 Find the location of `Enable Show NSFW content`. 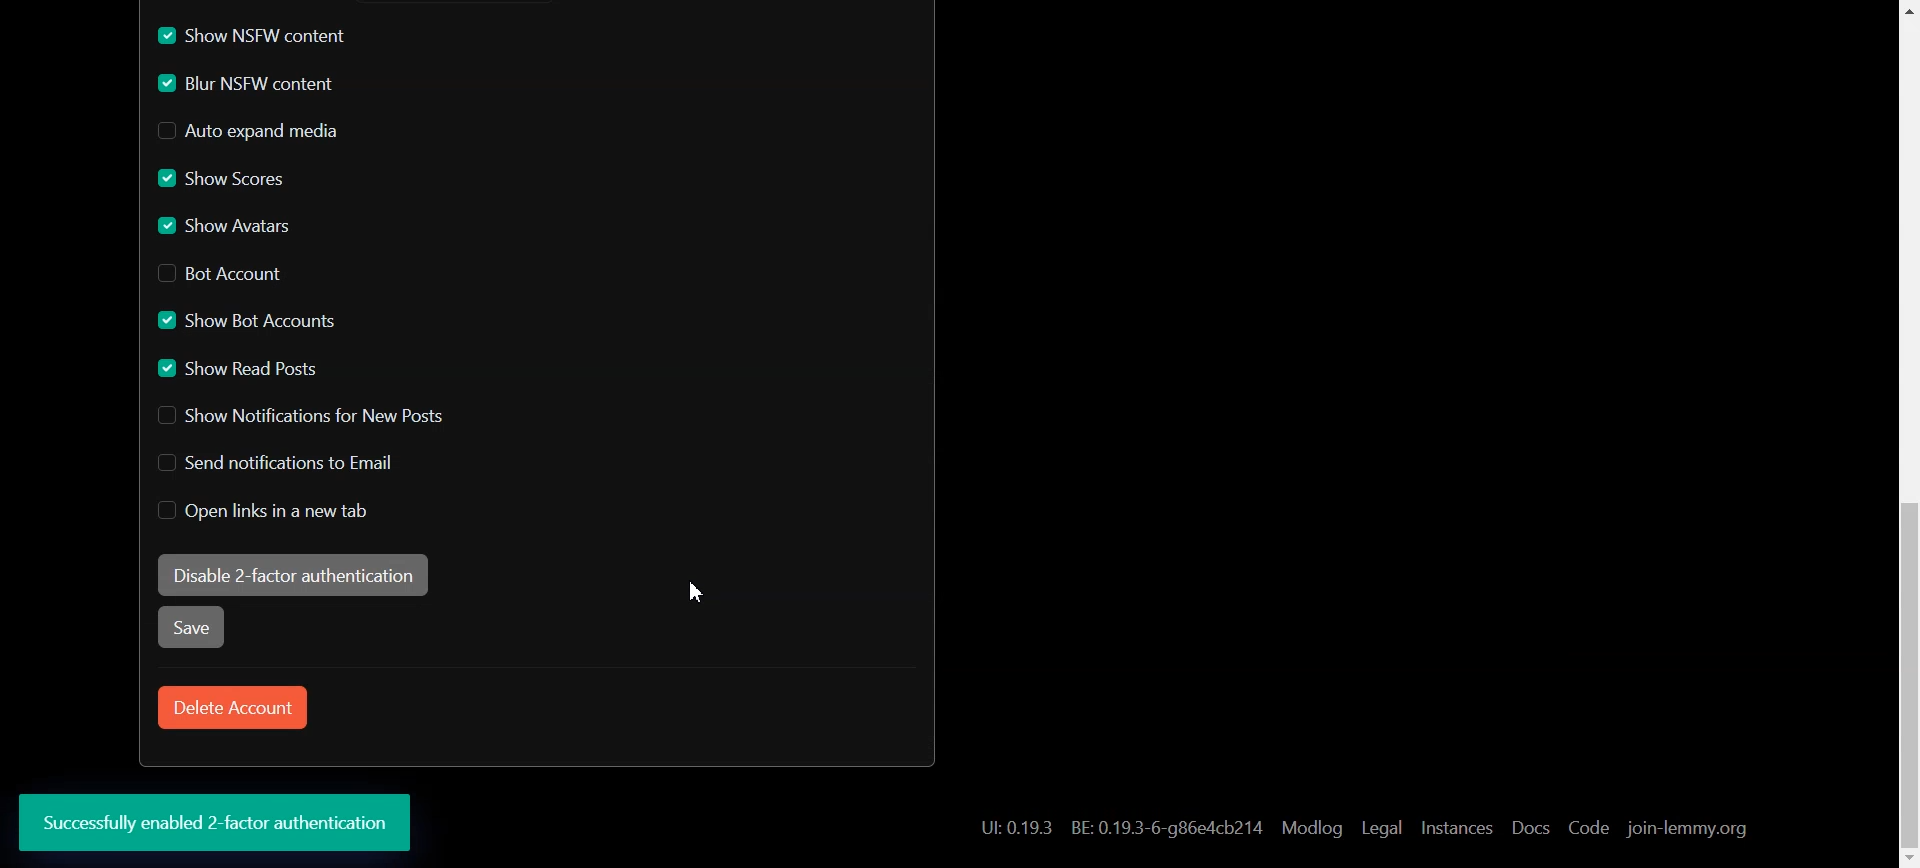

Enable Show NSFW content is located at coordinates (281, 35).